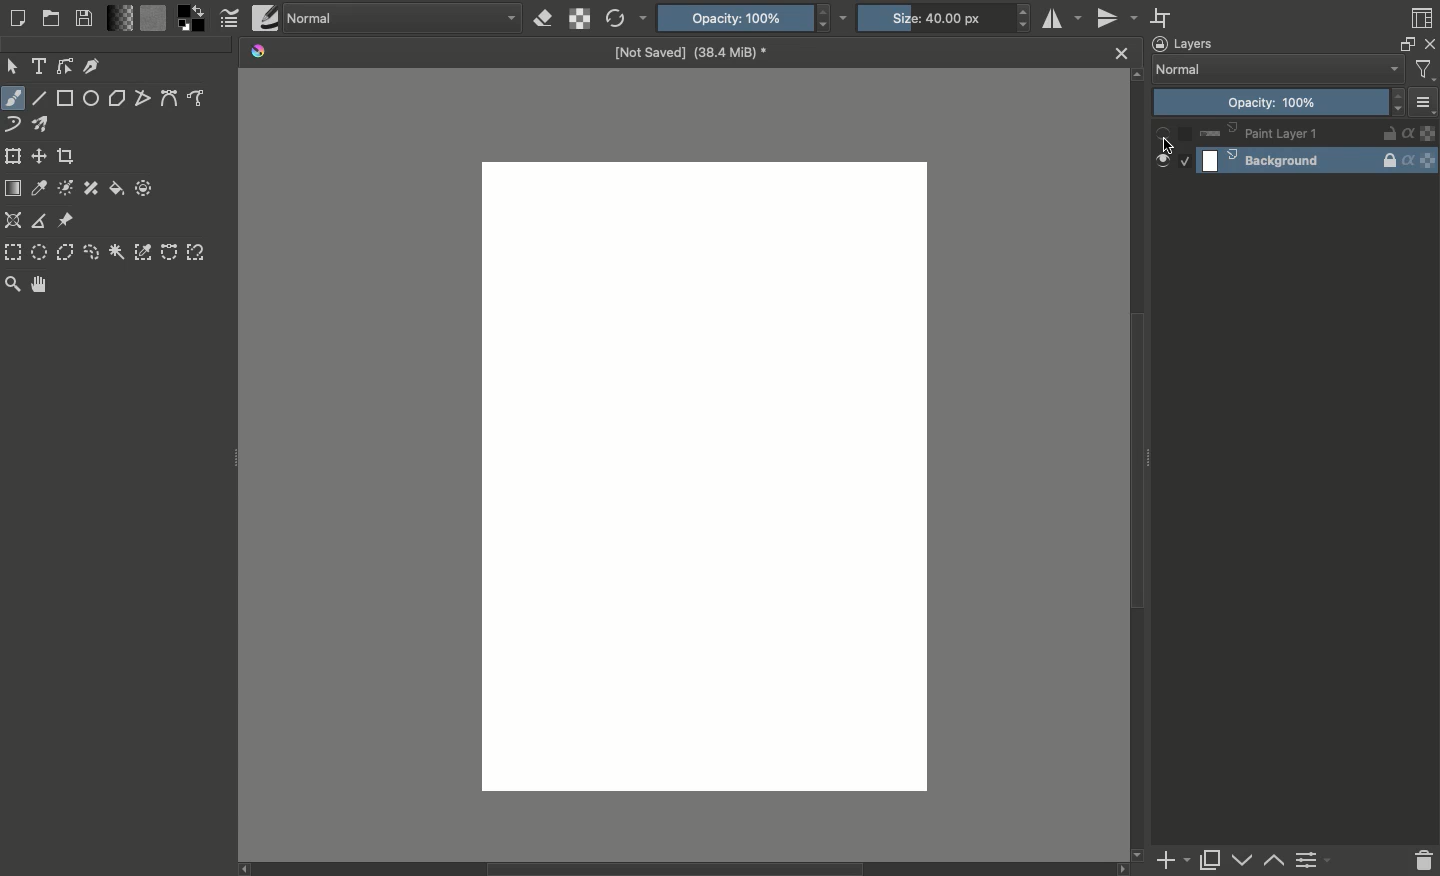 The image size is (1440, 876). I want to click on Fill, so click(119, 190).